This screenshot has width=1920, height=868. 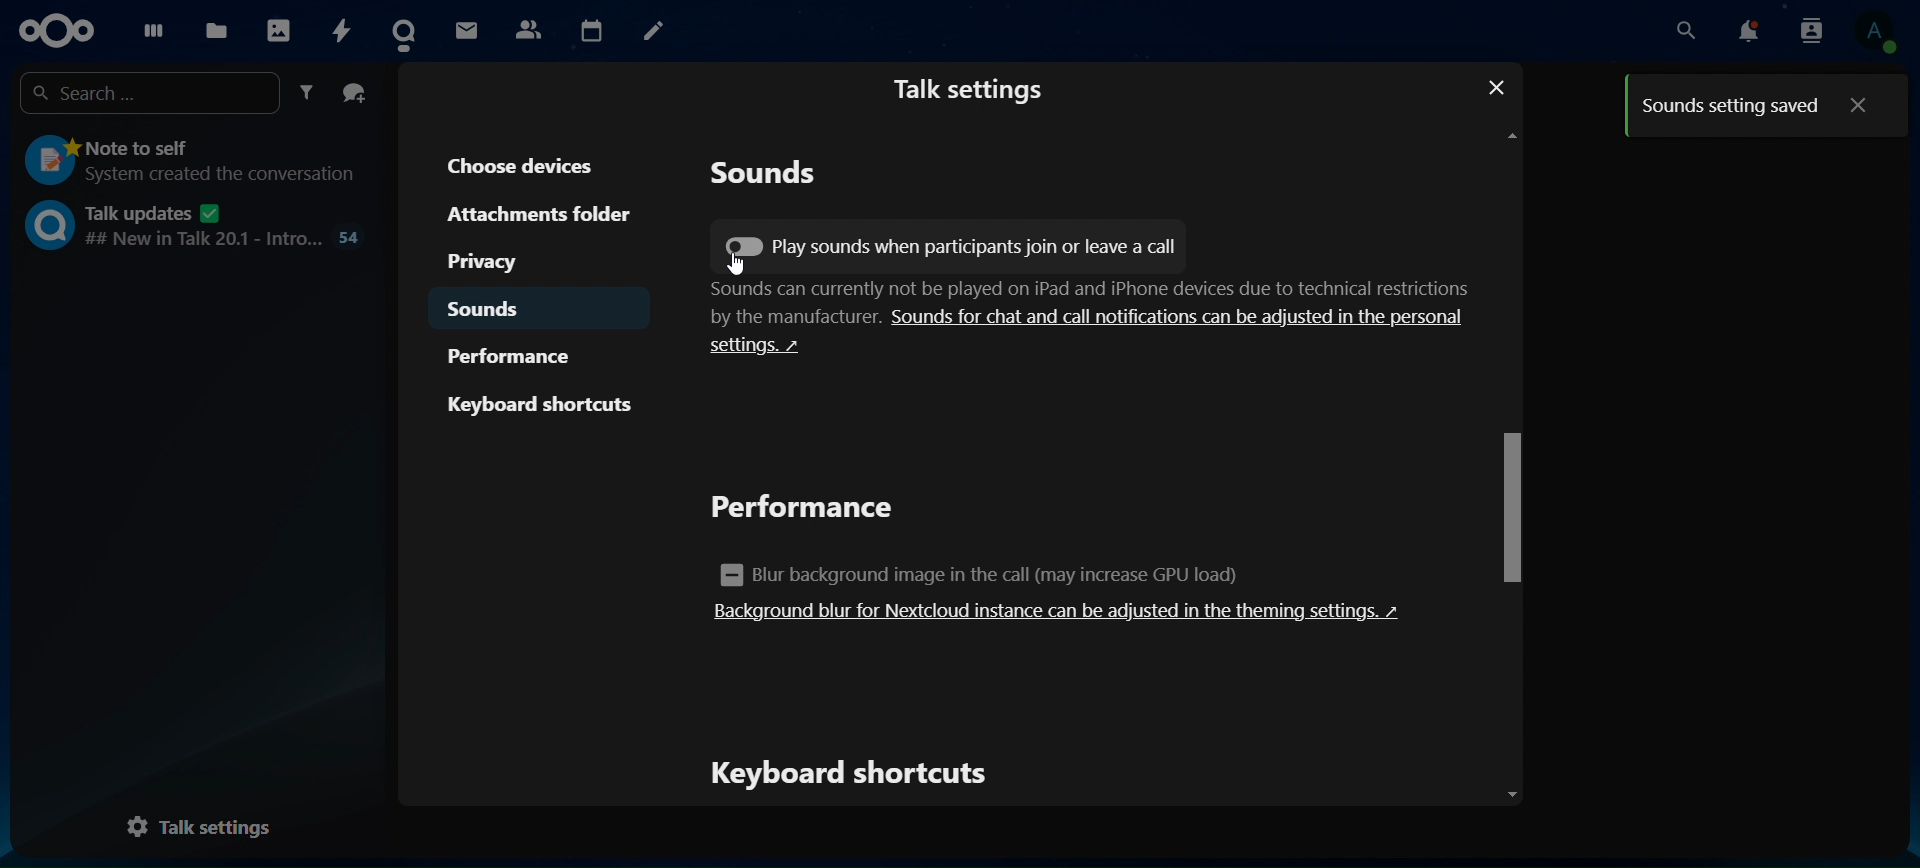 I want to click on Background blur for nextcloud instance can be adjusted in the theming settings., so click(x=1060, y=612).